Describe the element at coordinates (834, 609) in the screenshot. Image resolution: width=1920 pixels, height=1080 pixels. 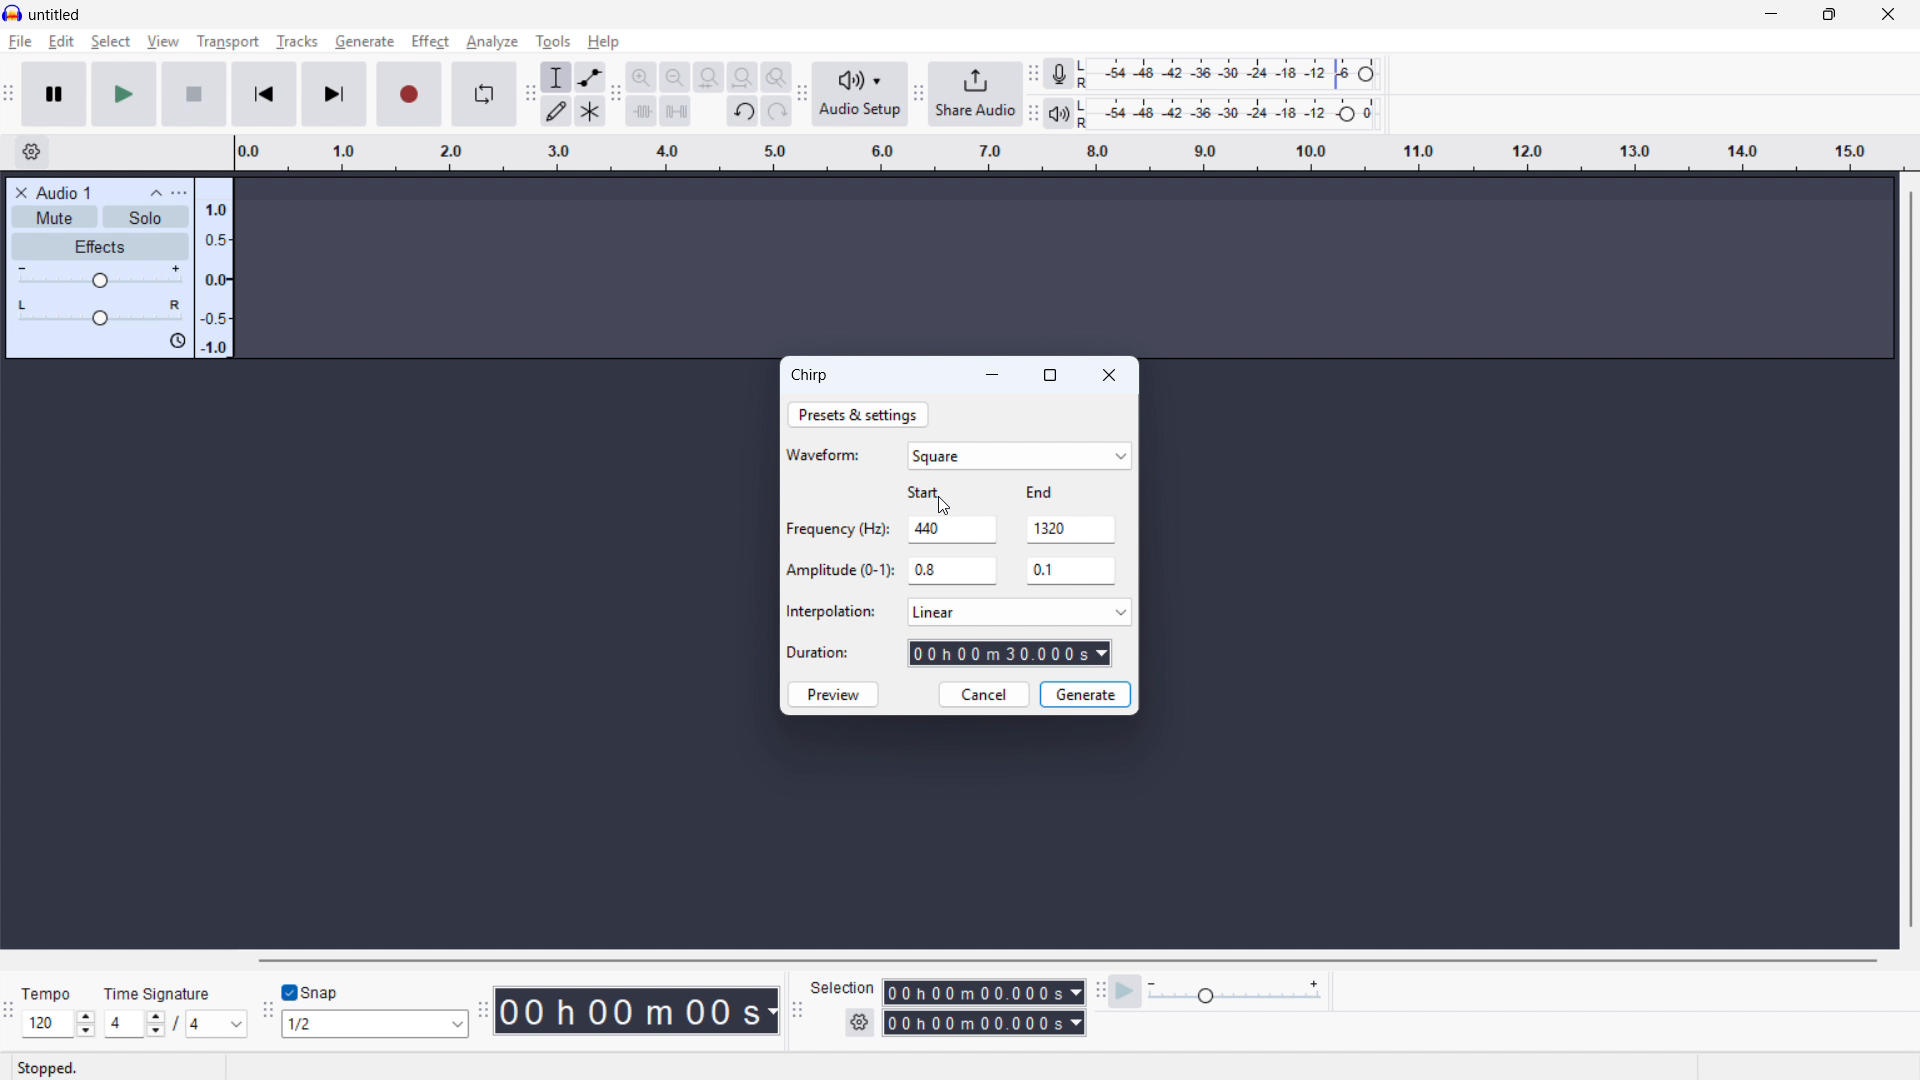
I see `Interpolation` at that location.